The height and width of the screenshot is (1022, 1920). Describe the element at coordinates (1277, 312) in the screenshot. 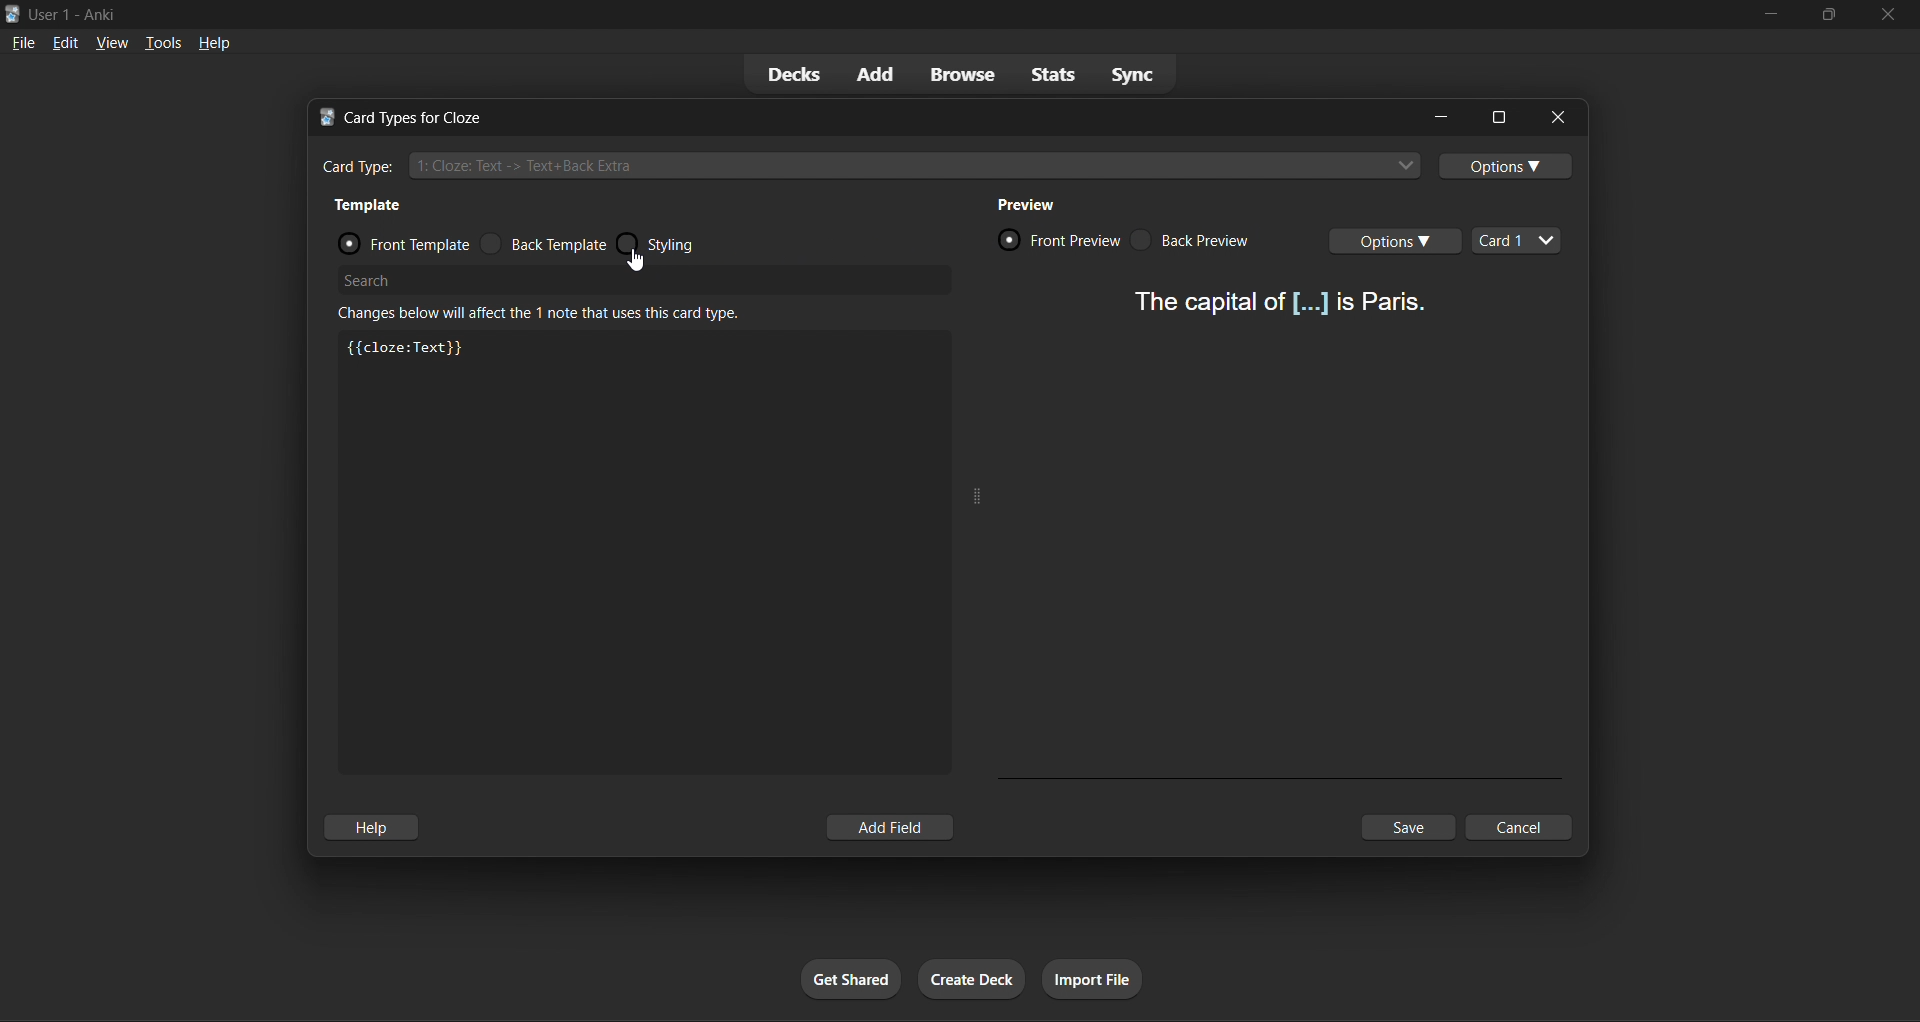

I see `card preview` at that location.